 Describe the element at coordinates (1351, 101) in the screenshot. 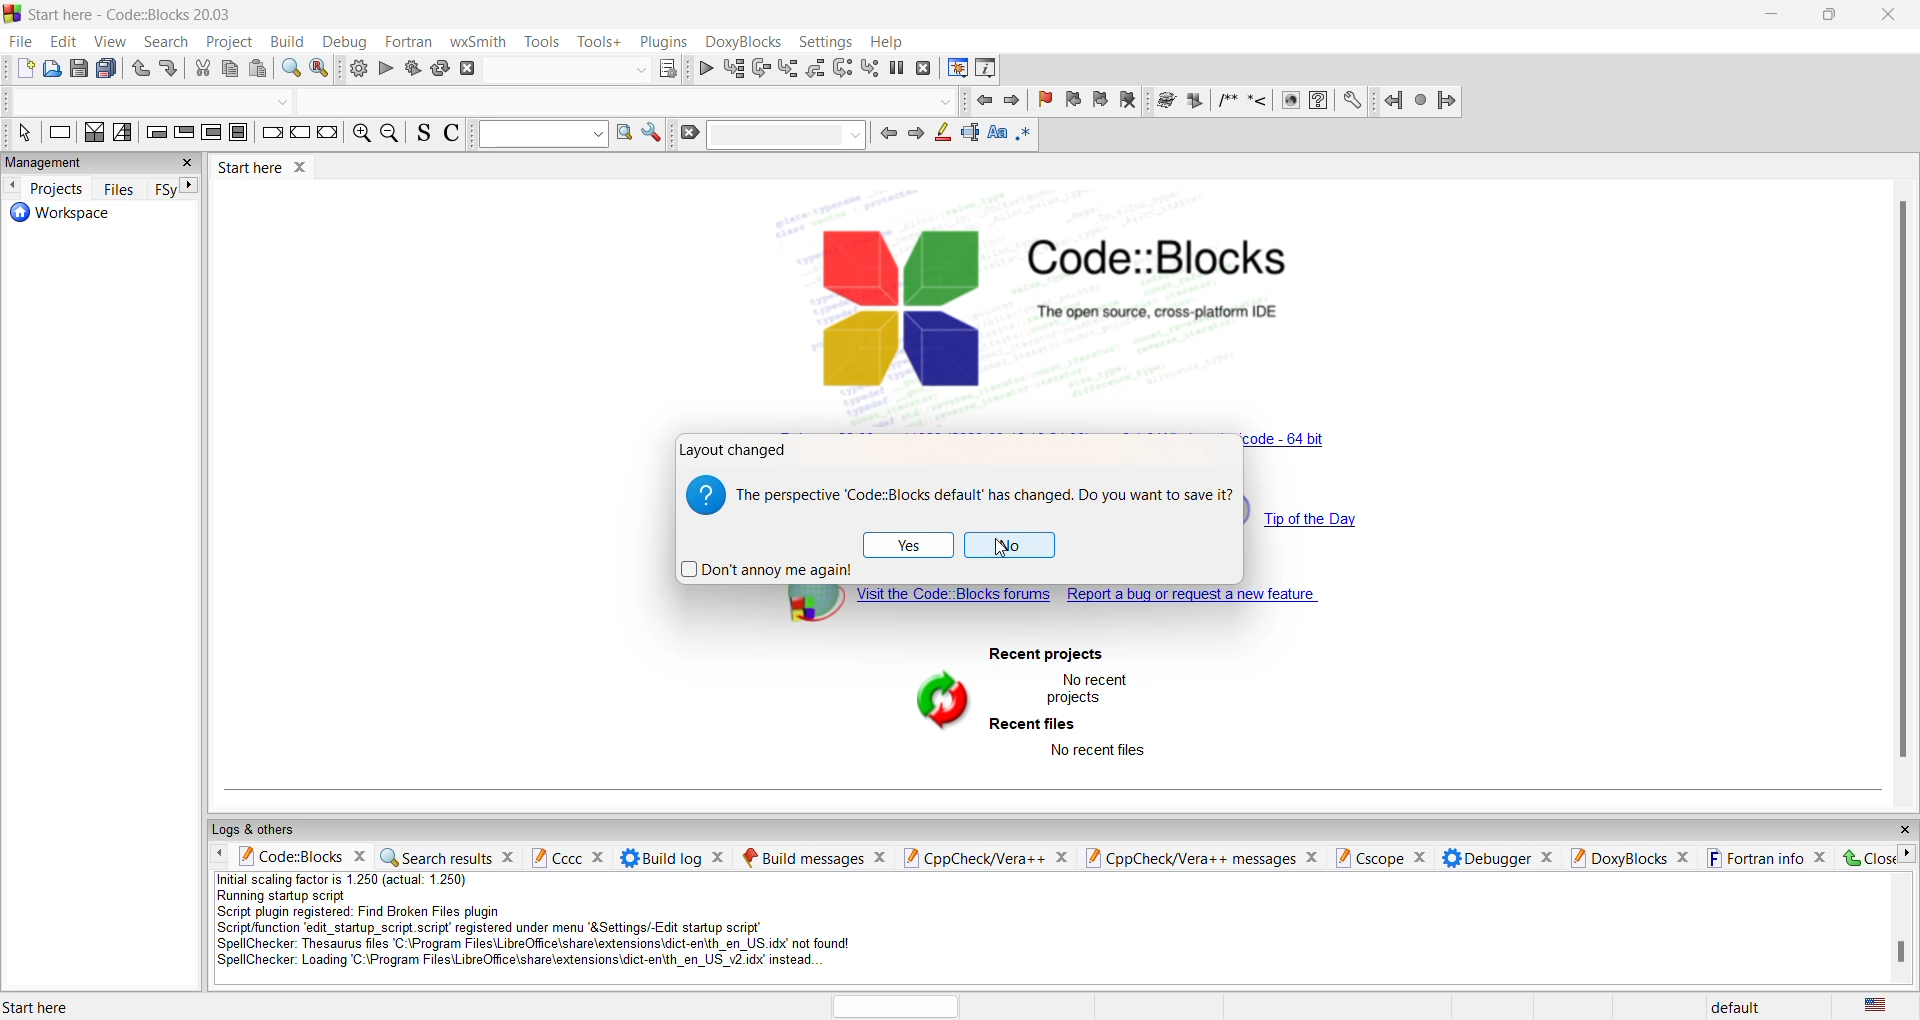

I see `settings` at that location.